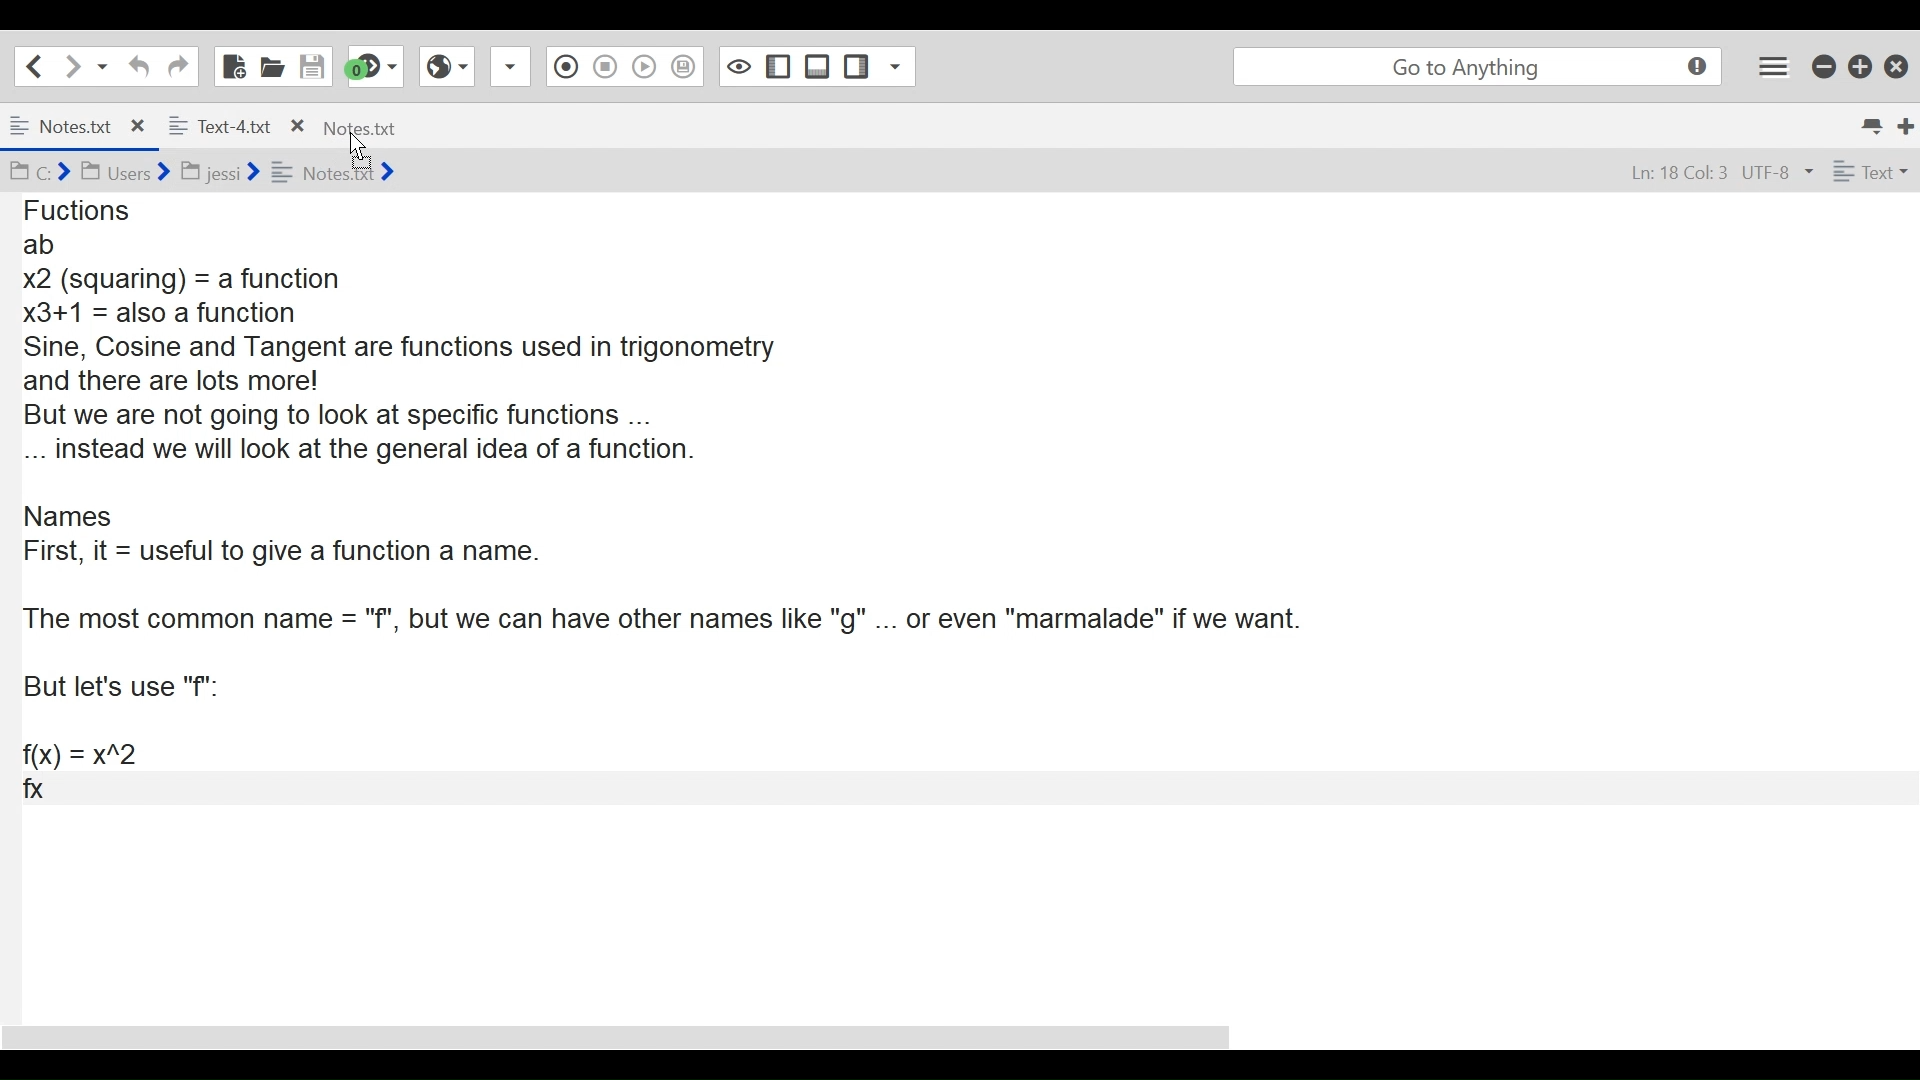 Image resolution: width=1920 pixels, height=1080 pixels. Describe the element at coordinates (103, 65) in the screenshot. I see `Recent LOcations` at that location.